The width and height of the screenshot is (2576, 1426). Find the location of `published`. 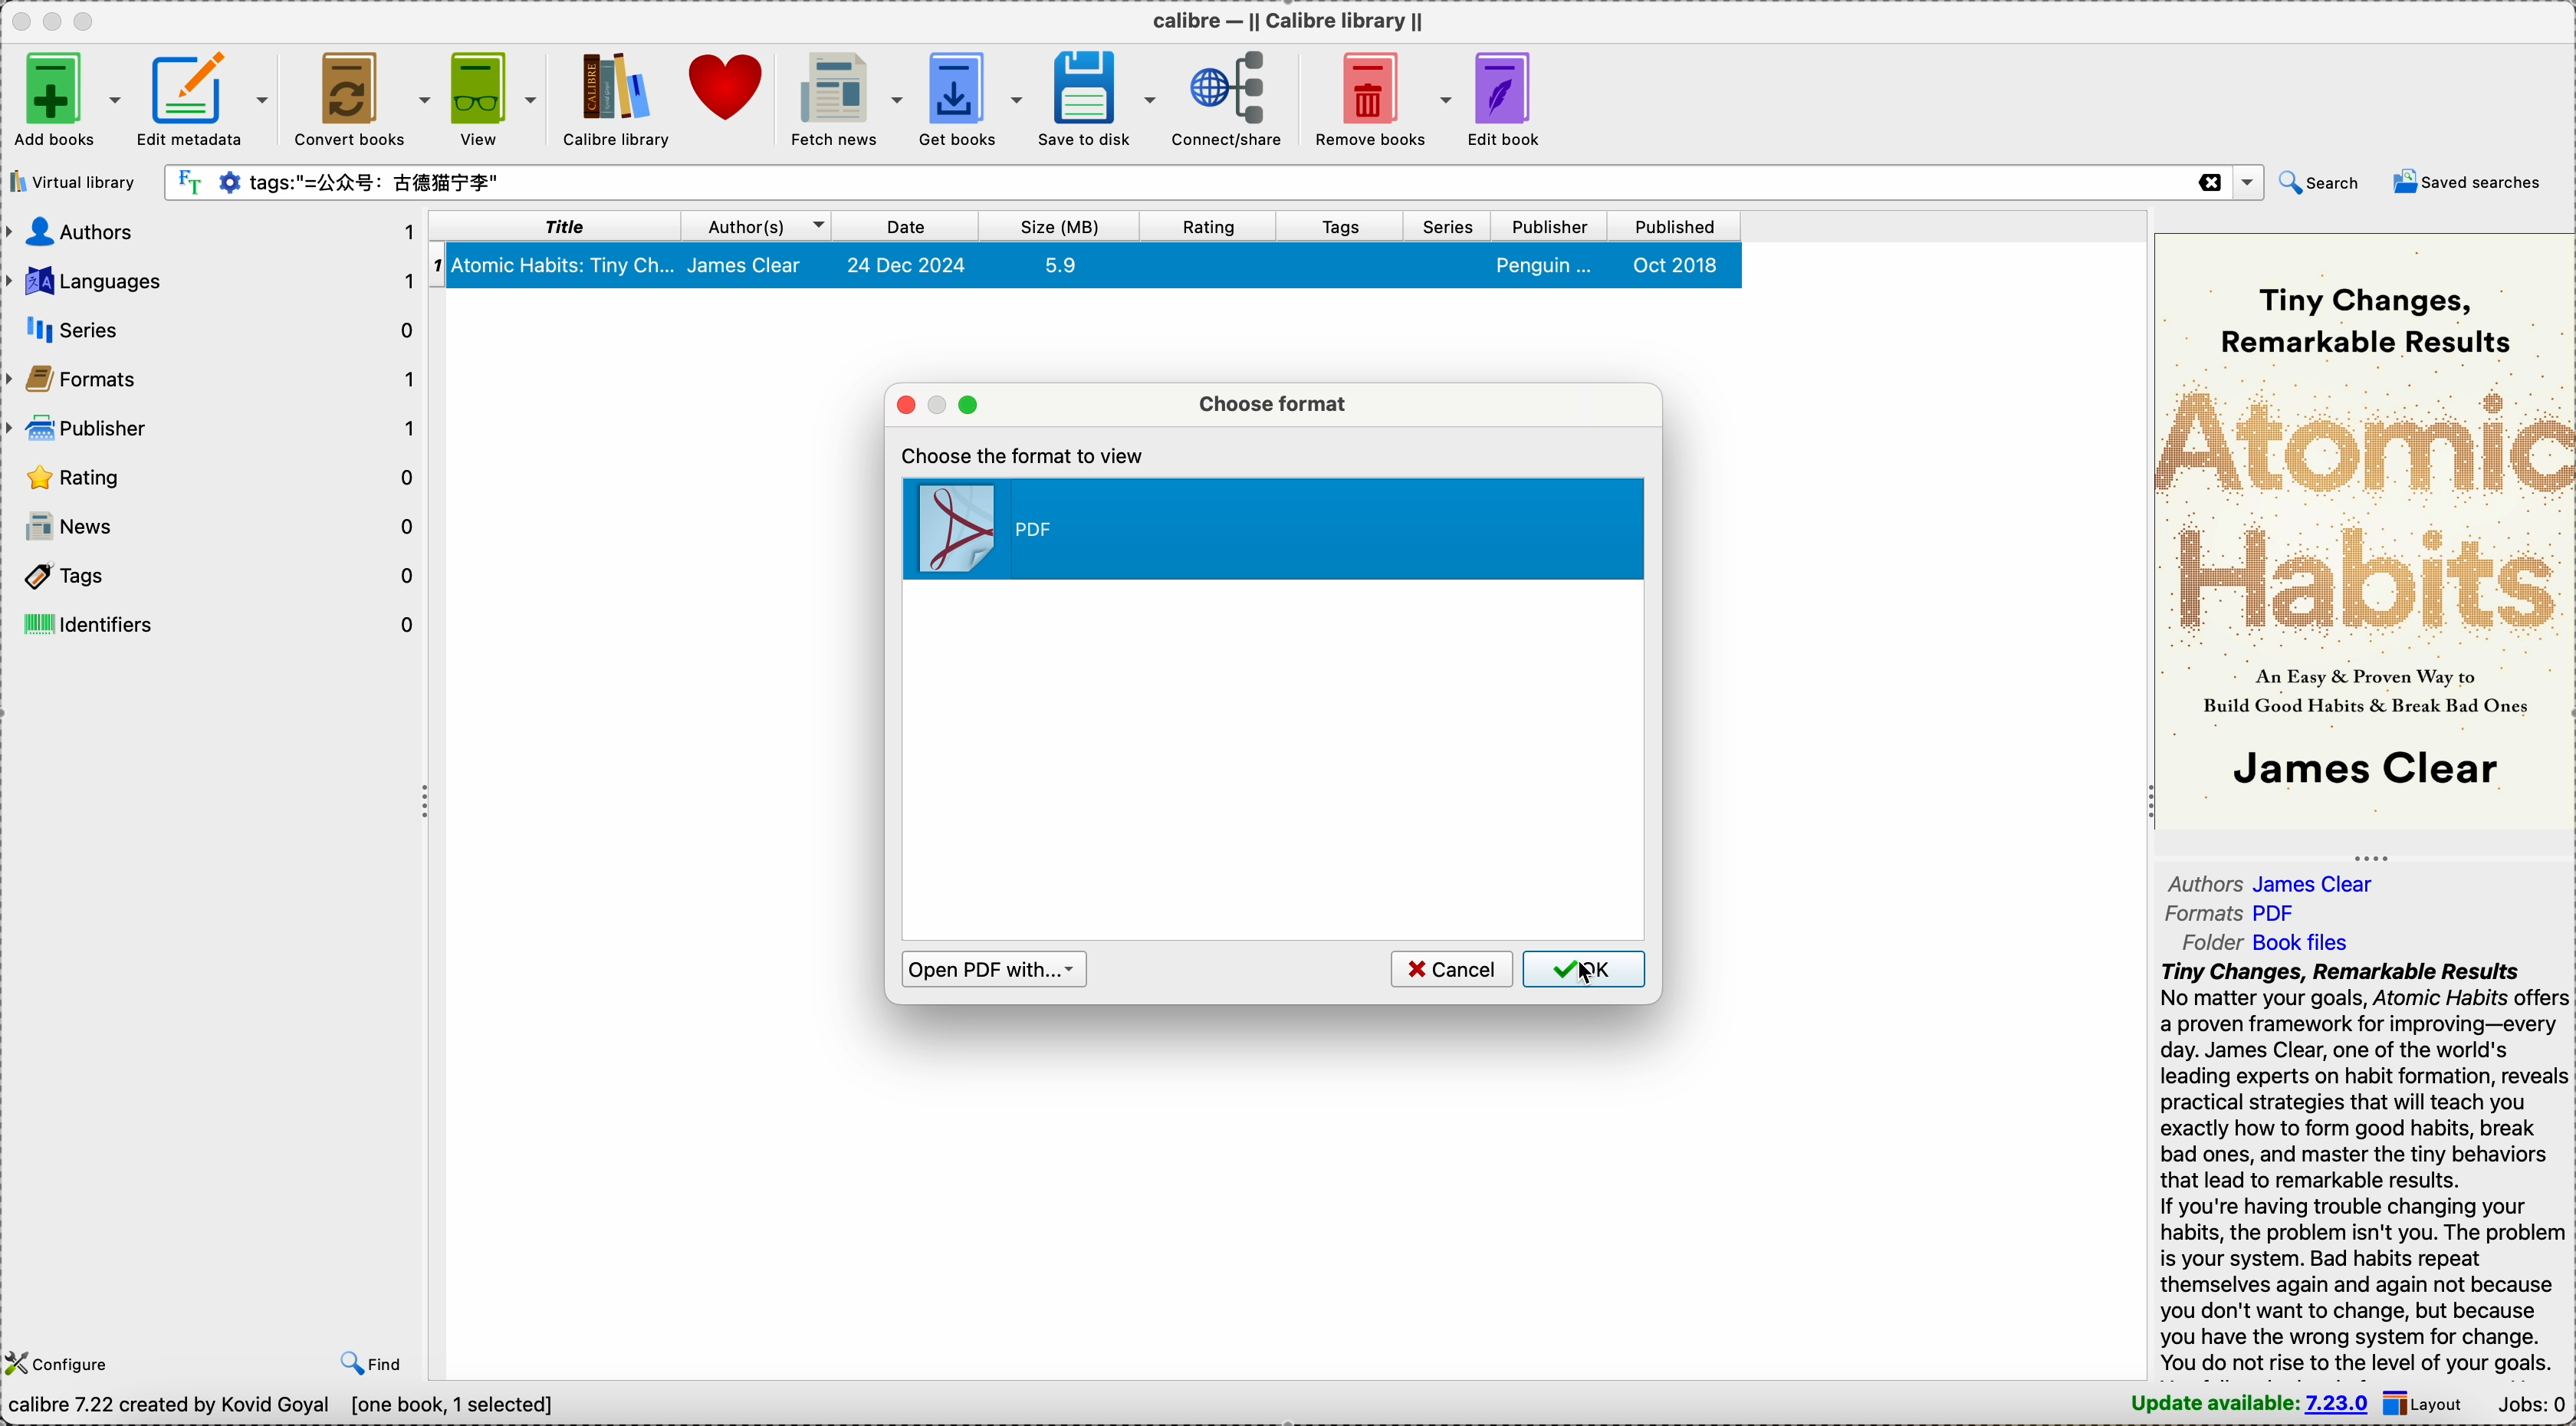

published is located at coordinates (1678, 226).